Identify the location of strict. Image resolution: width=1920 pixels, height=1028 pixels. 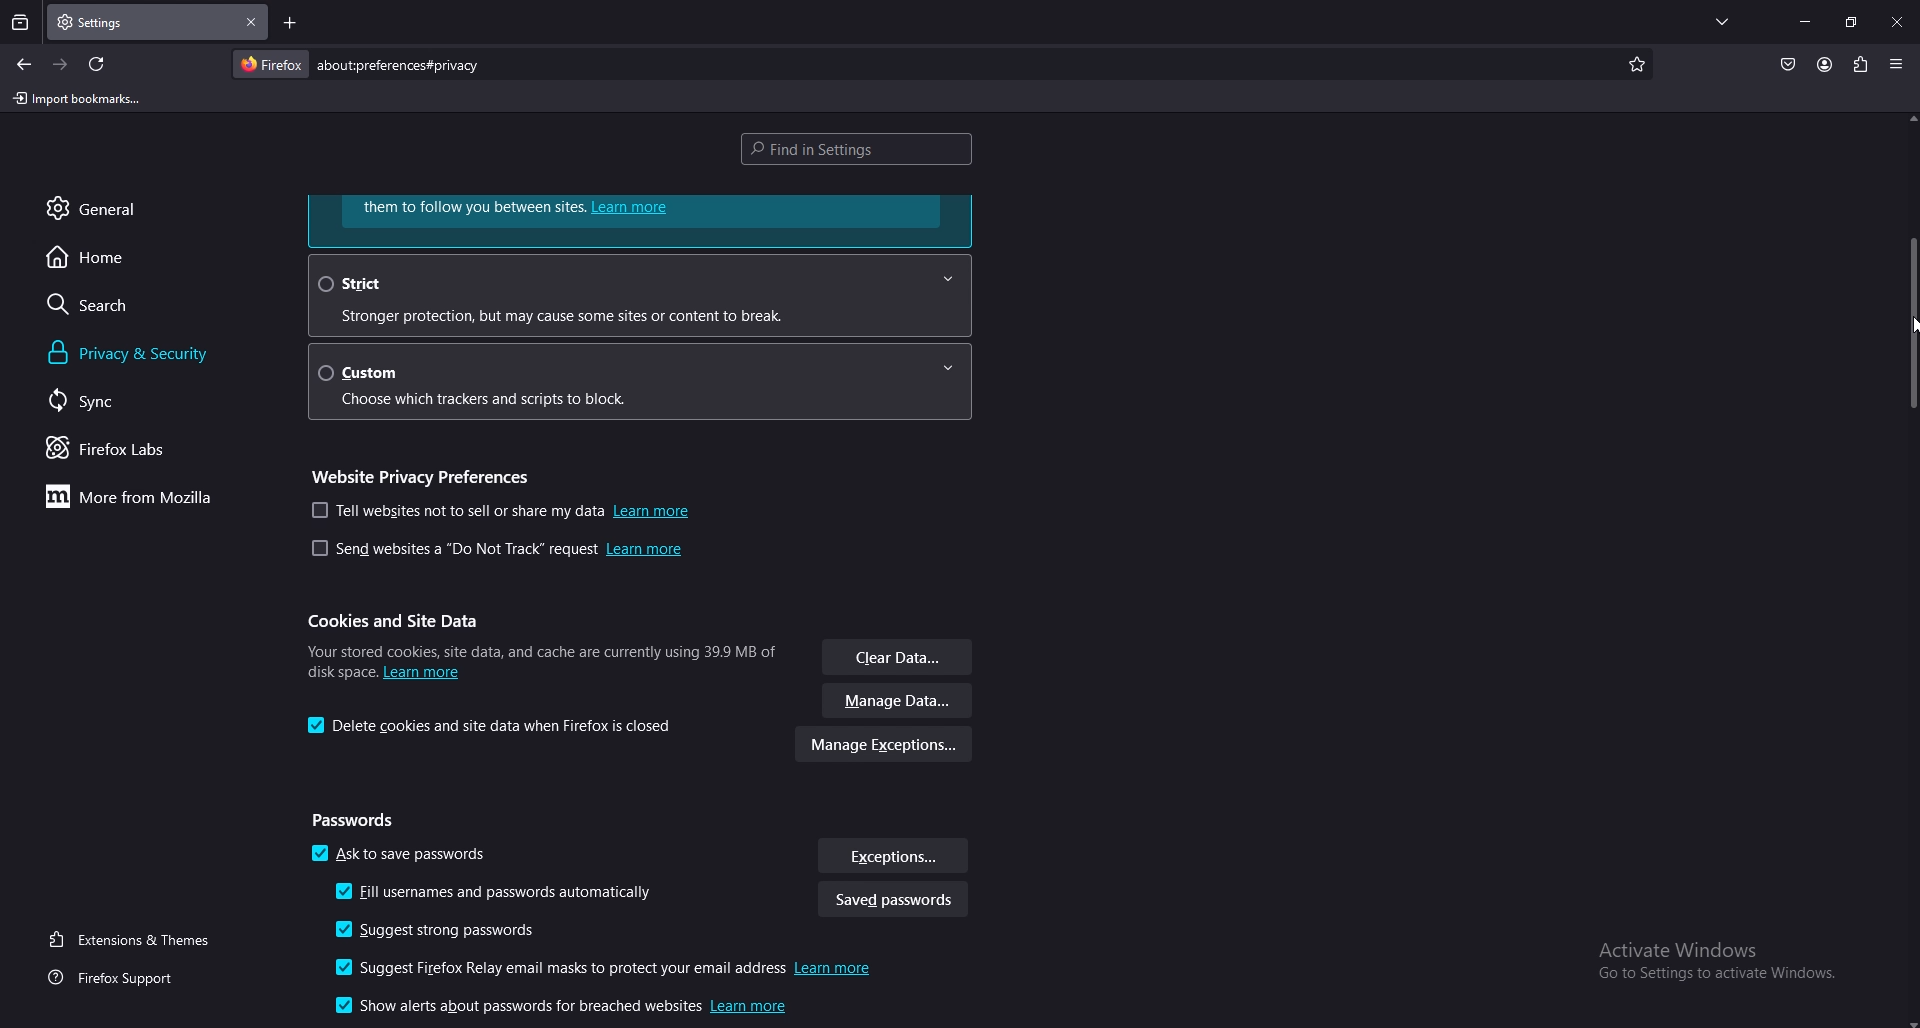
(638, 295).